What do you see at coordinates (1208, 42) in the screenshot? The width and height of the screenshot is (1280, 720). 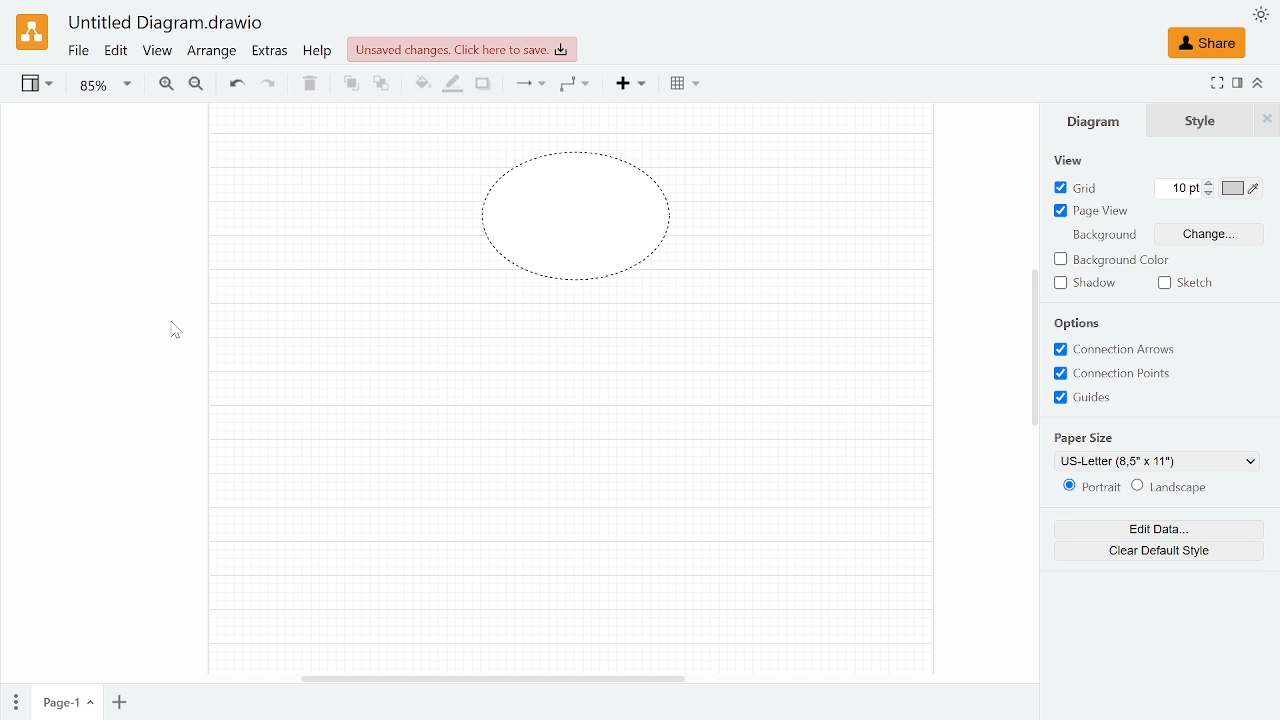 I see `Share` at bounding box center [1208, 42].